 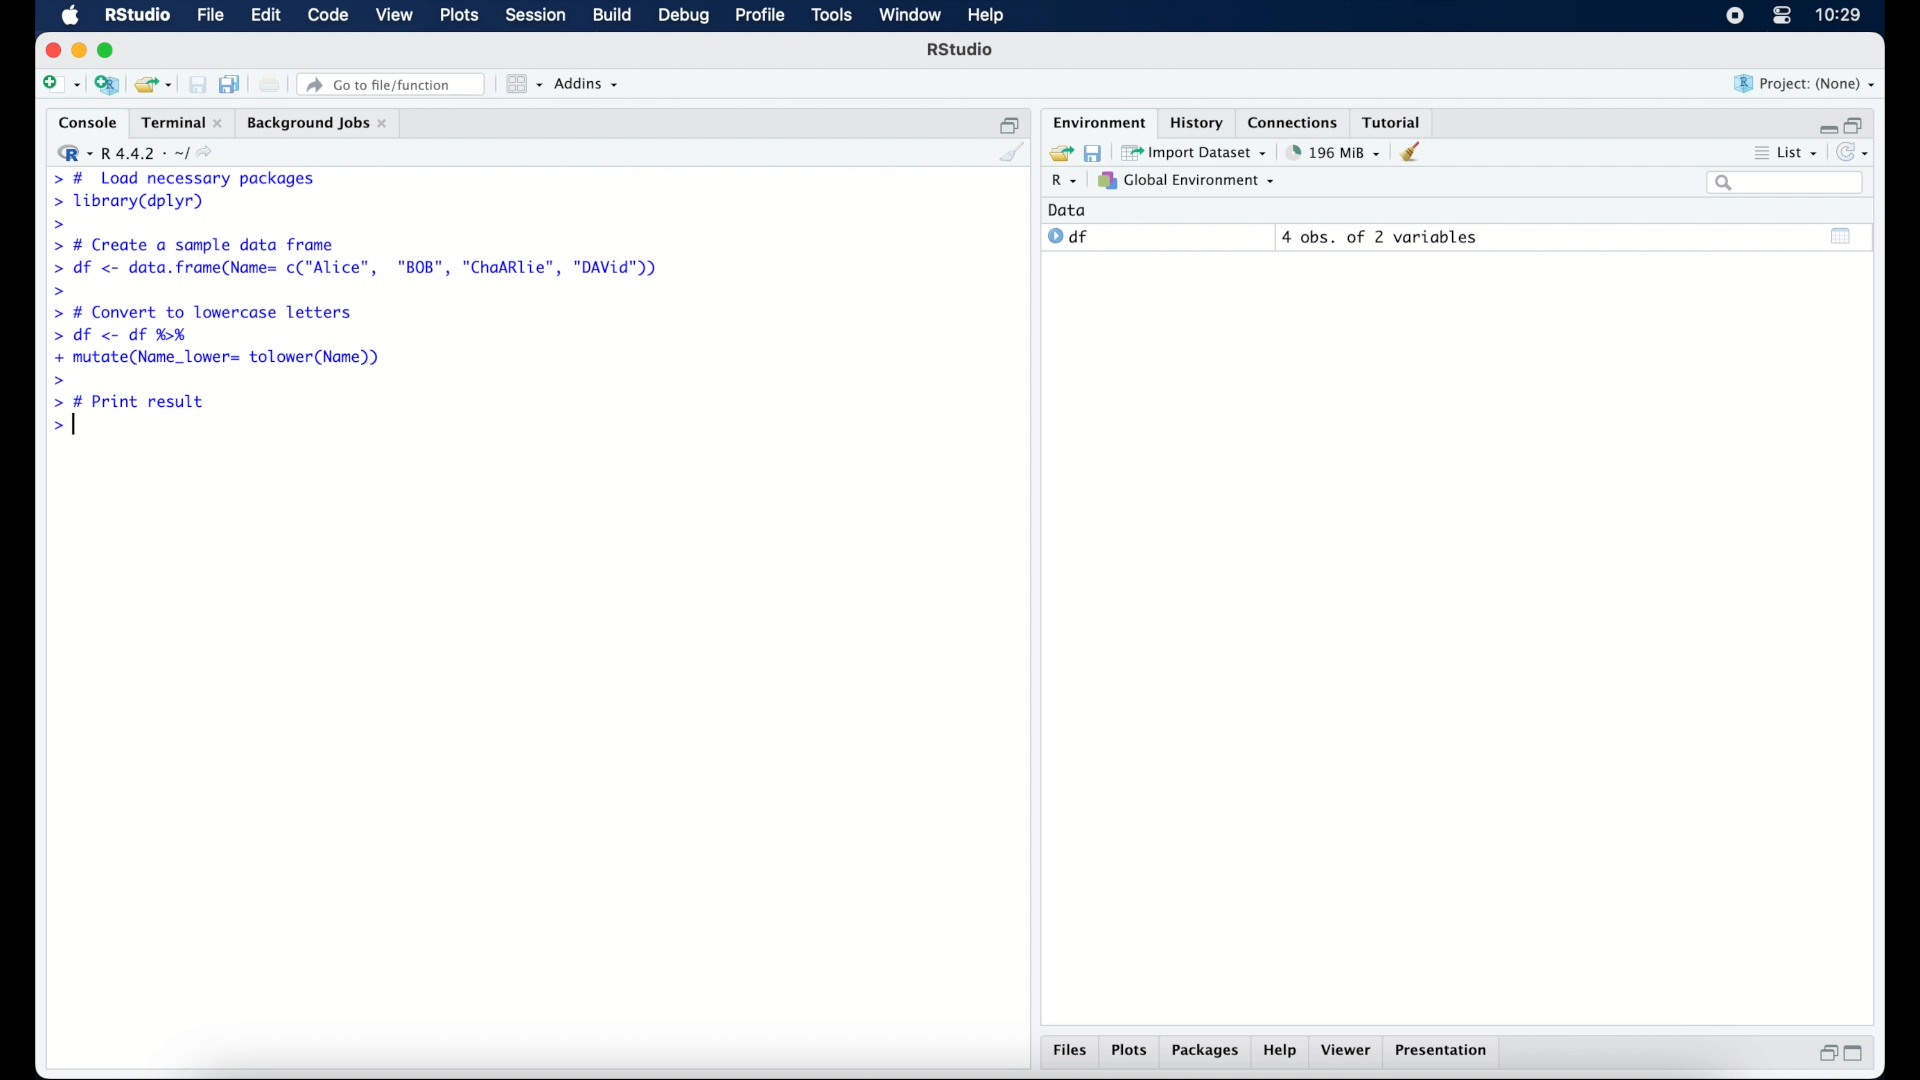 What do you see at coordinates (1856, 154) in the screenshot?
I see `refresh` at bounding box center [1856, 154].